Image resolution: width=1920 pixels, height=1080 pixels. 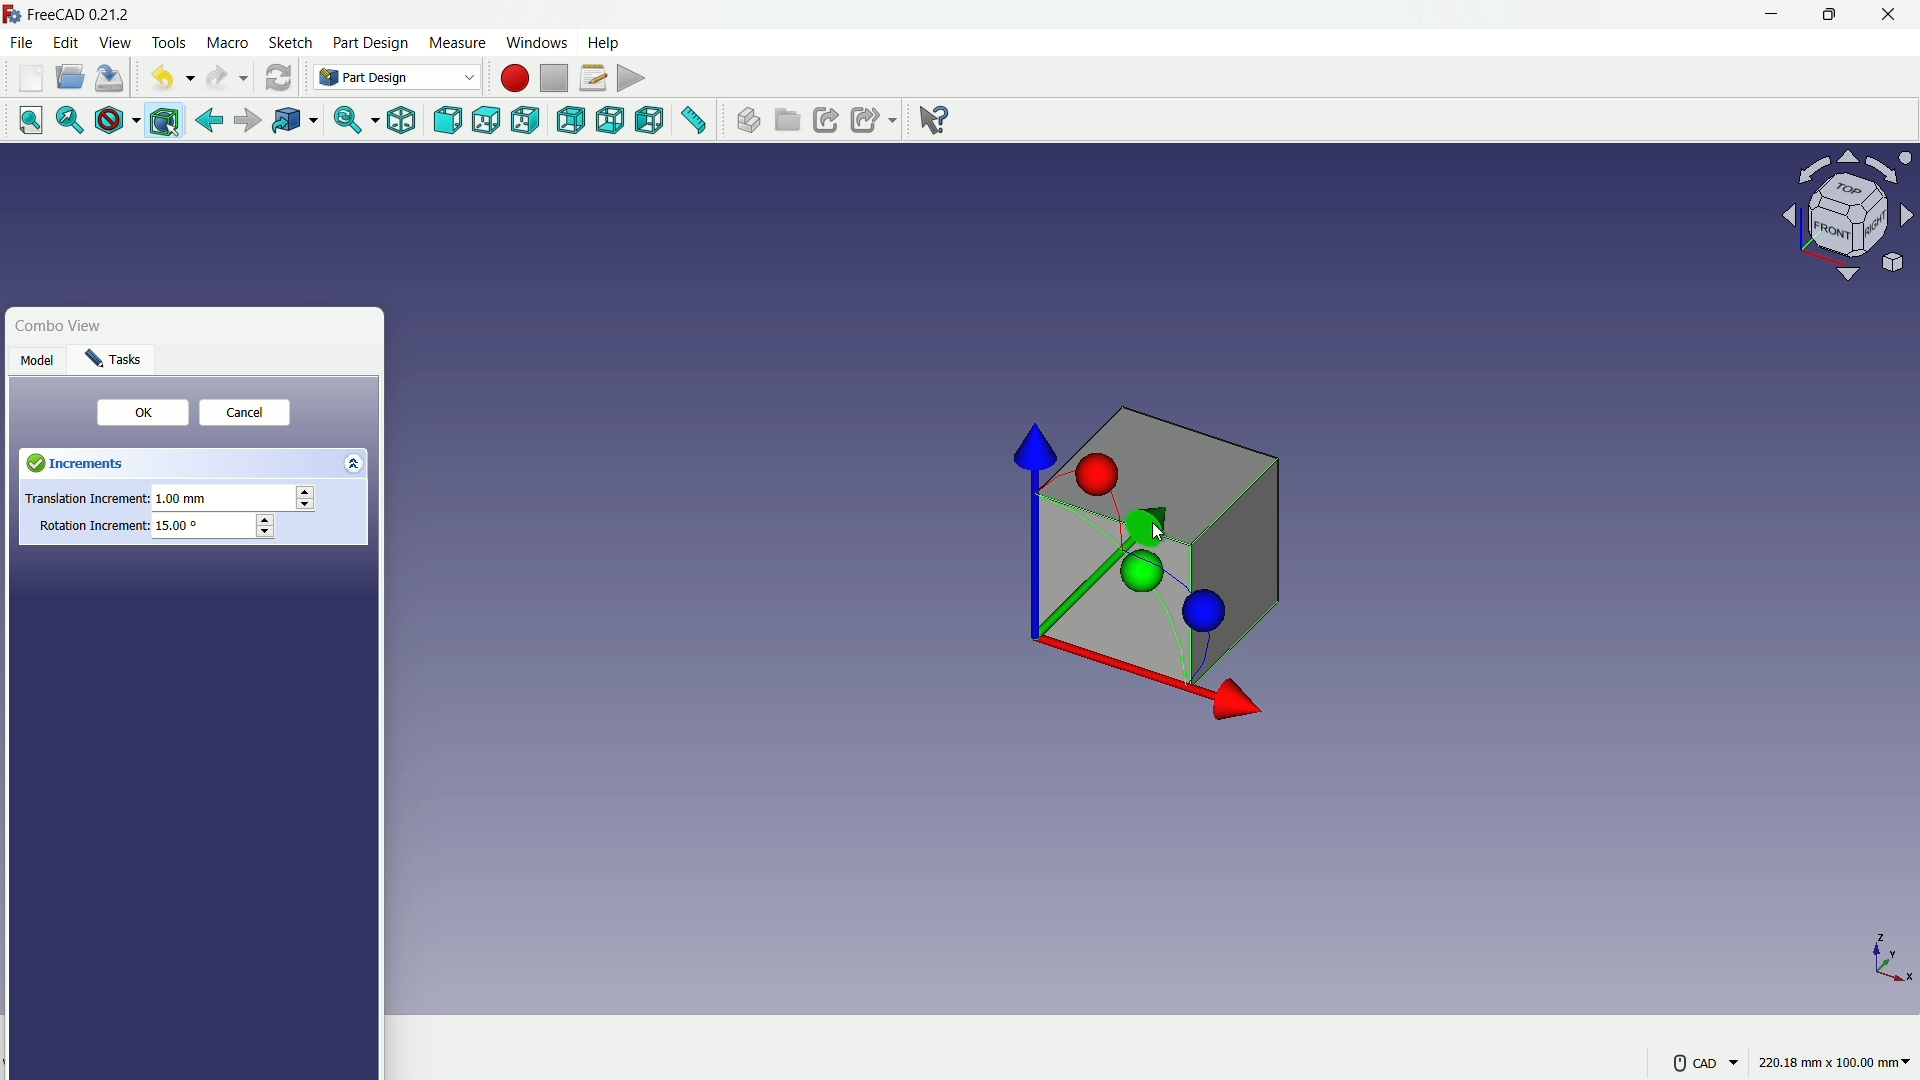 What do you see at coordinates (68, 42) in the screenshot?
I see `edit` at bounding box center [68, 42].